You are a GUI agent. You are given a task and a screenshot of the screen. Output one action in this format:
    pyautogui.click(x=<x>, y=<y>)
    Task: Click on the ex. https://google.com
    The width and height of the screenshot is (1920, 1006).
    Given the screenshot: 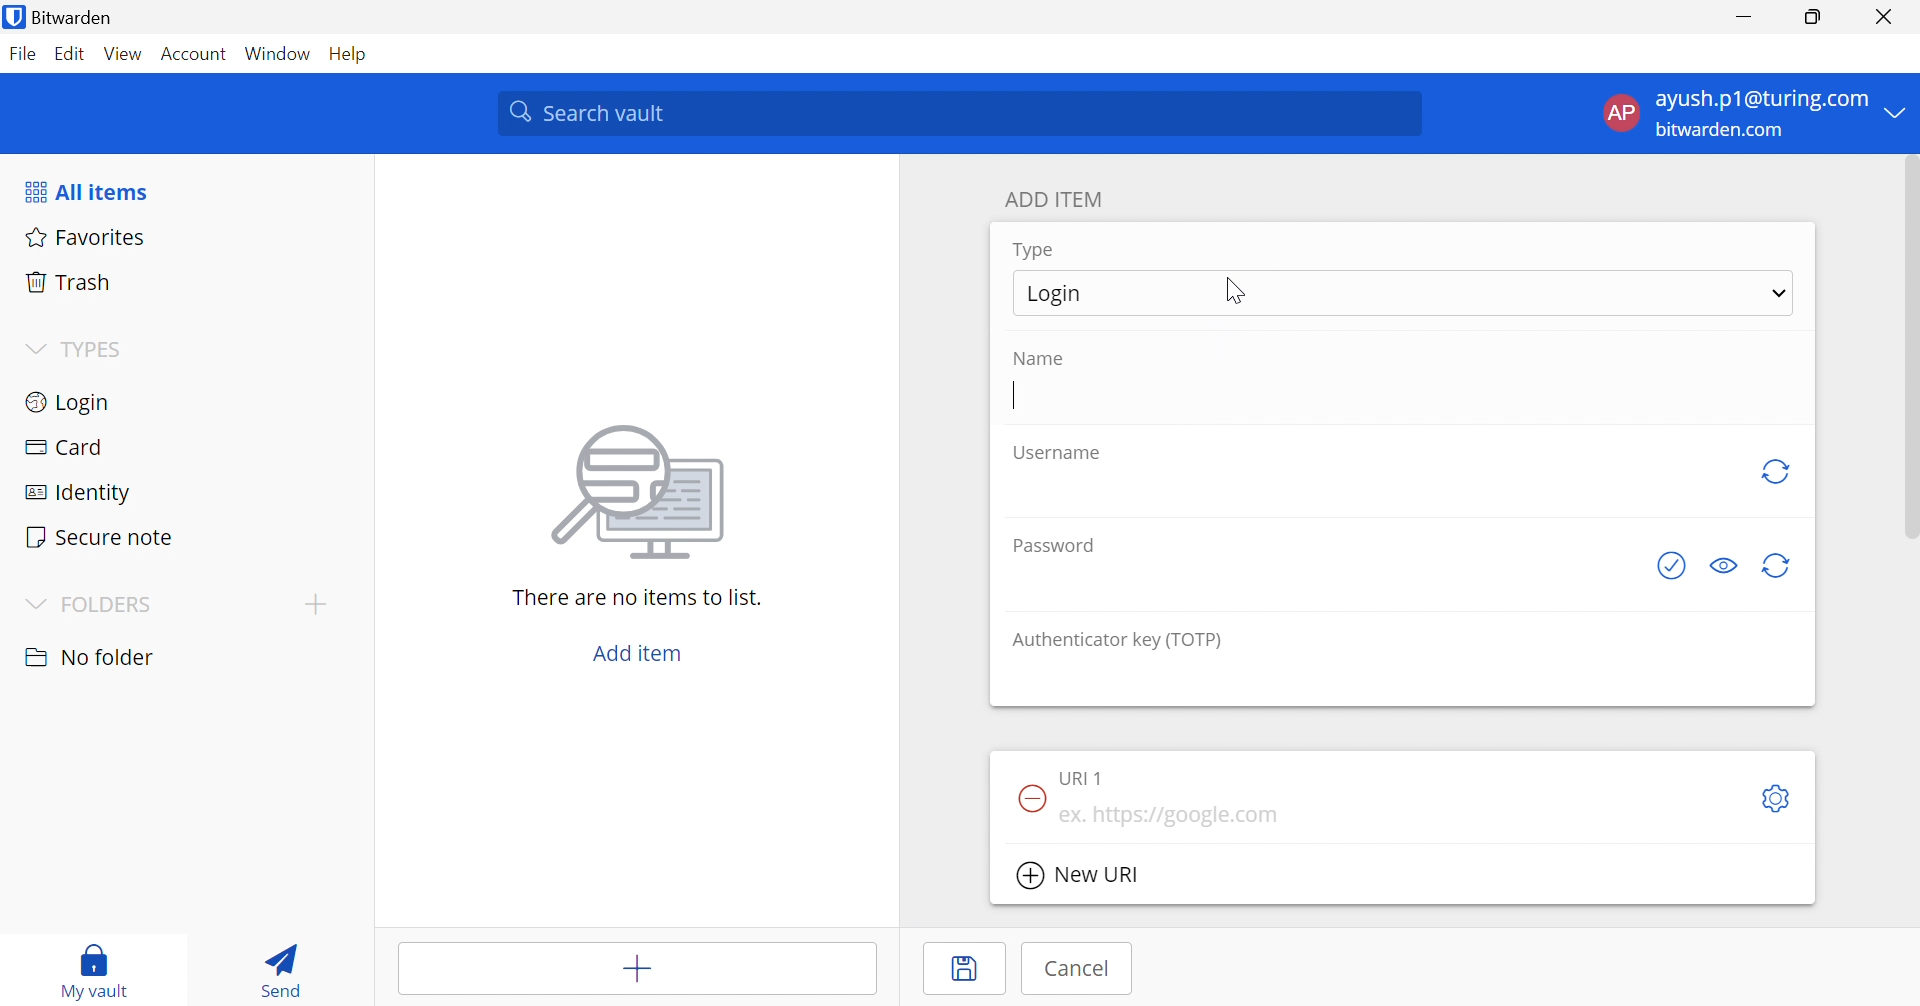 What is the action you would take?
    pyautogui.click(x=1181, y=816)
    